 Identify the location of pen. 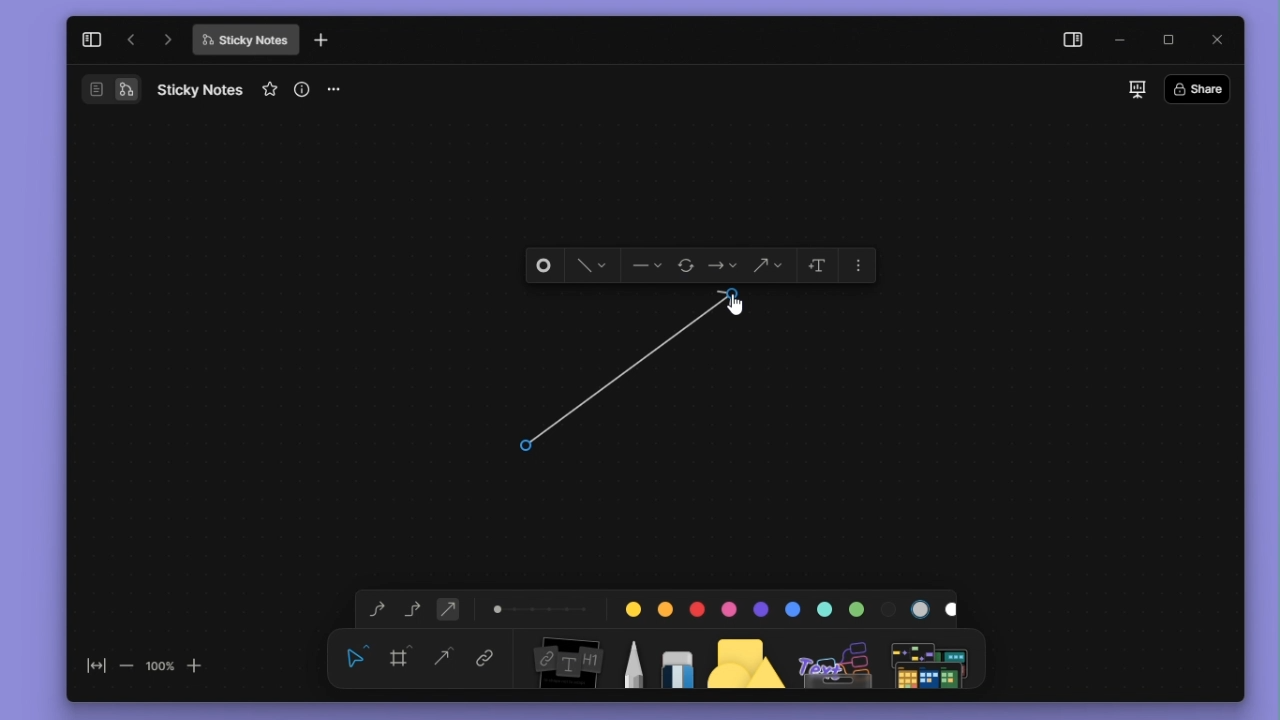
(632, 657).